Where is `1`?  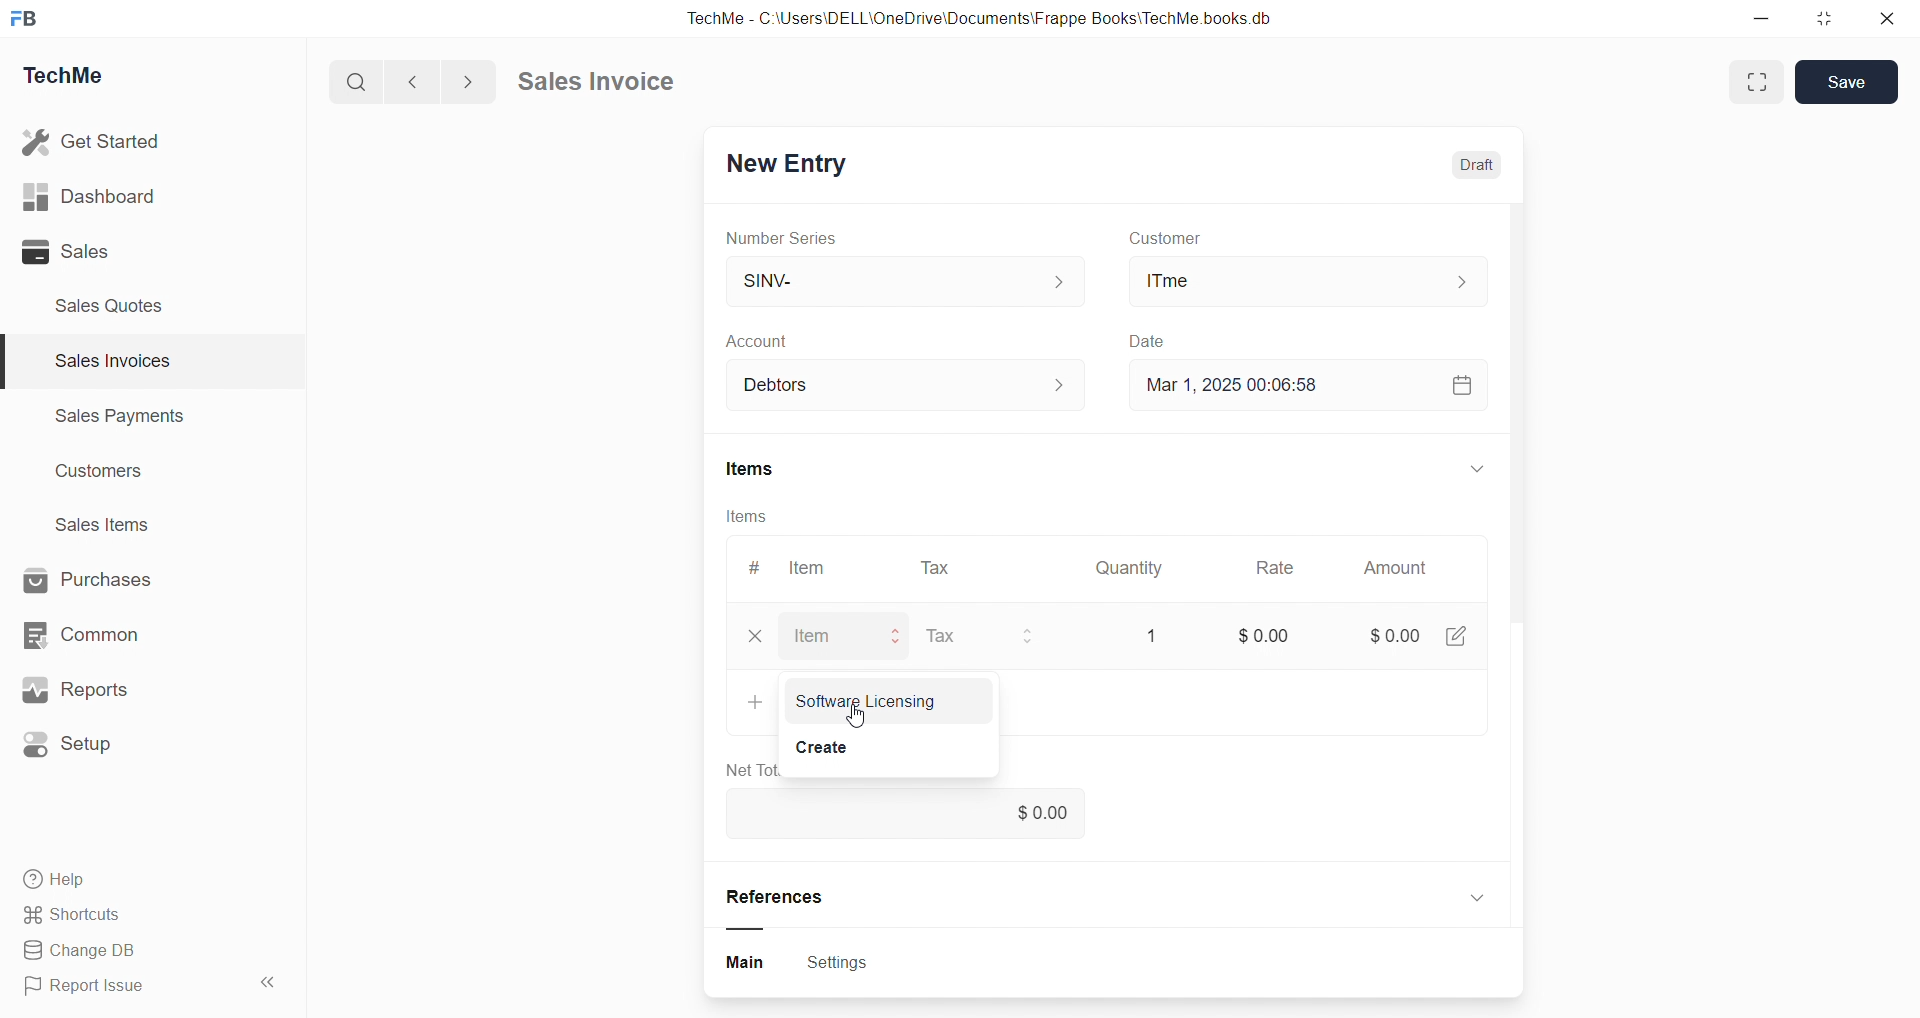
1 is located at coordinates (1147, 630).